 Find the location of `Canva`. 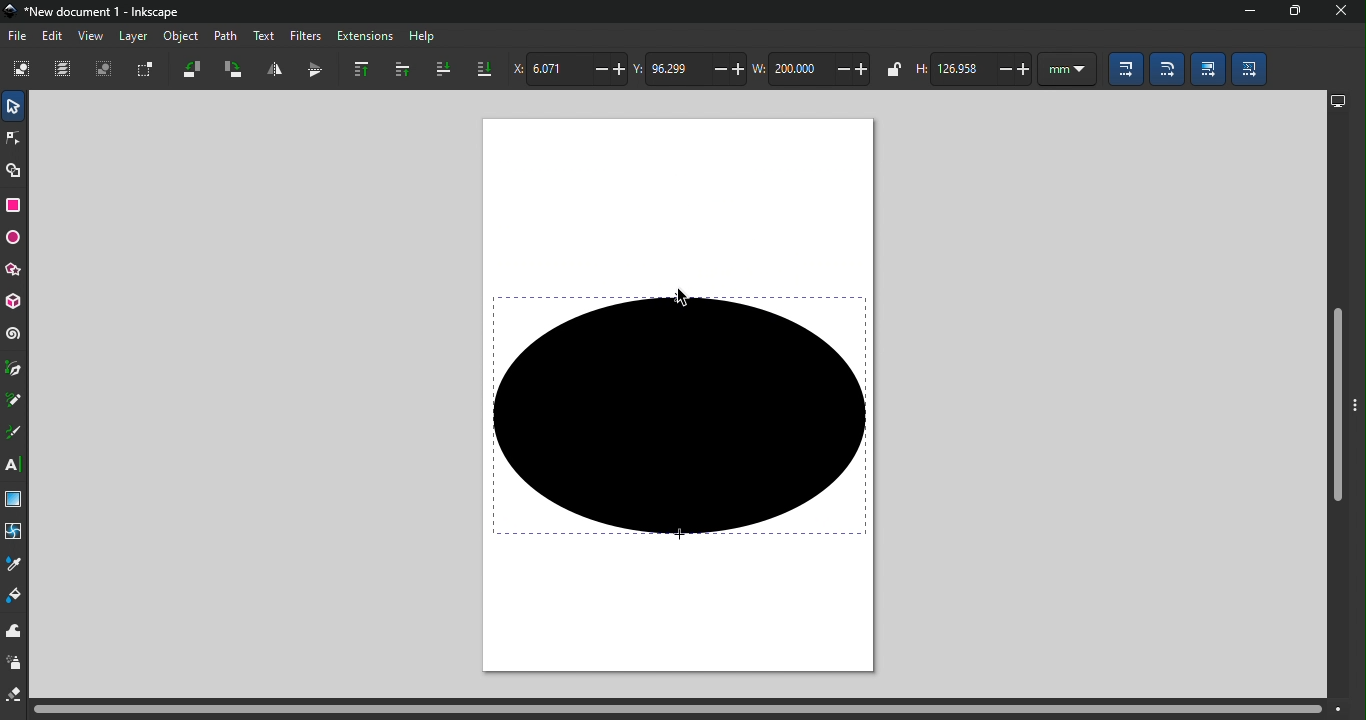

Canva is located at coordinates (686, 397).